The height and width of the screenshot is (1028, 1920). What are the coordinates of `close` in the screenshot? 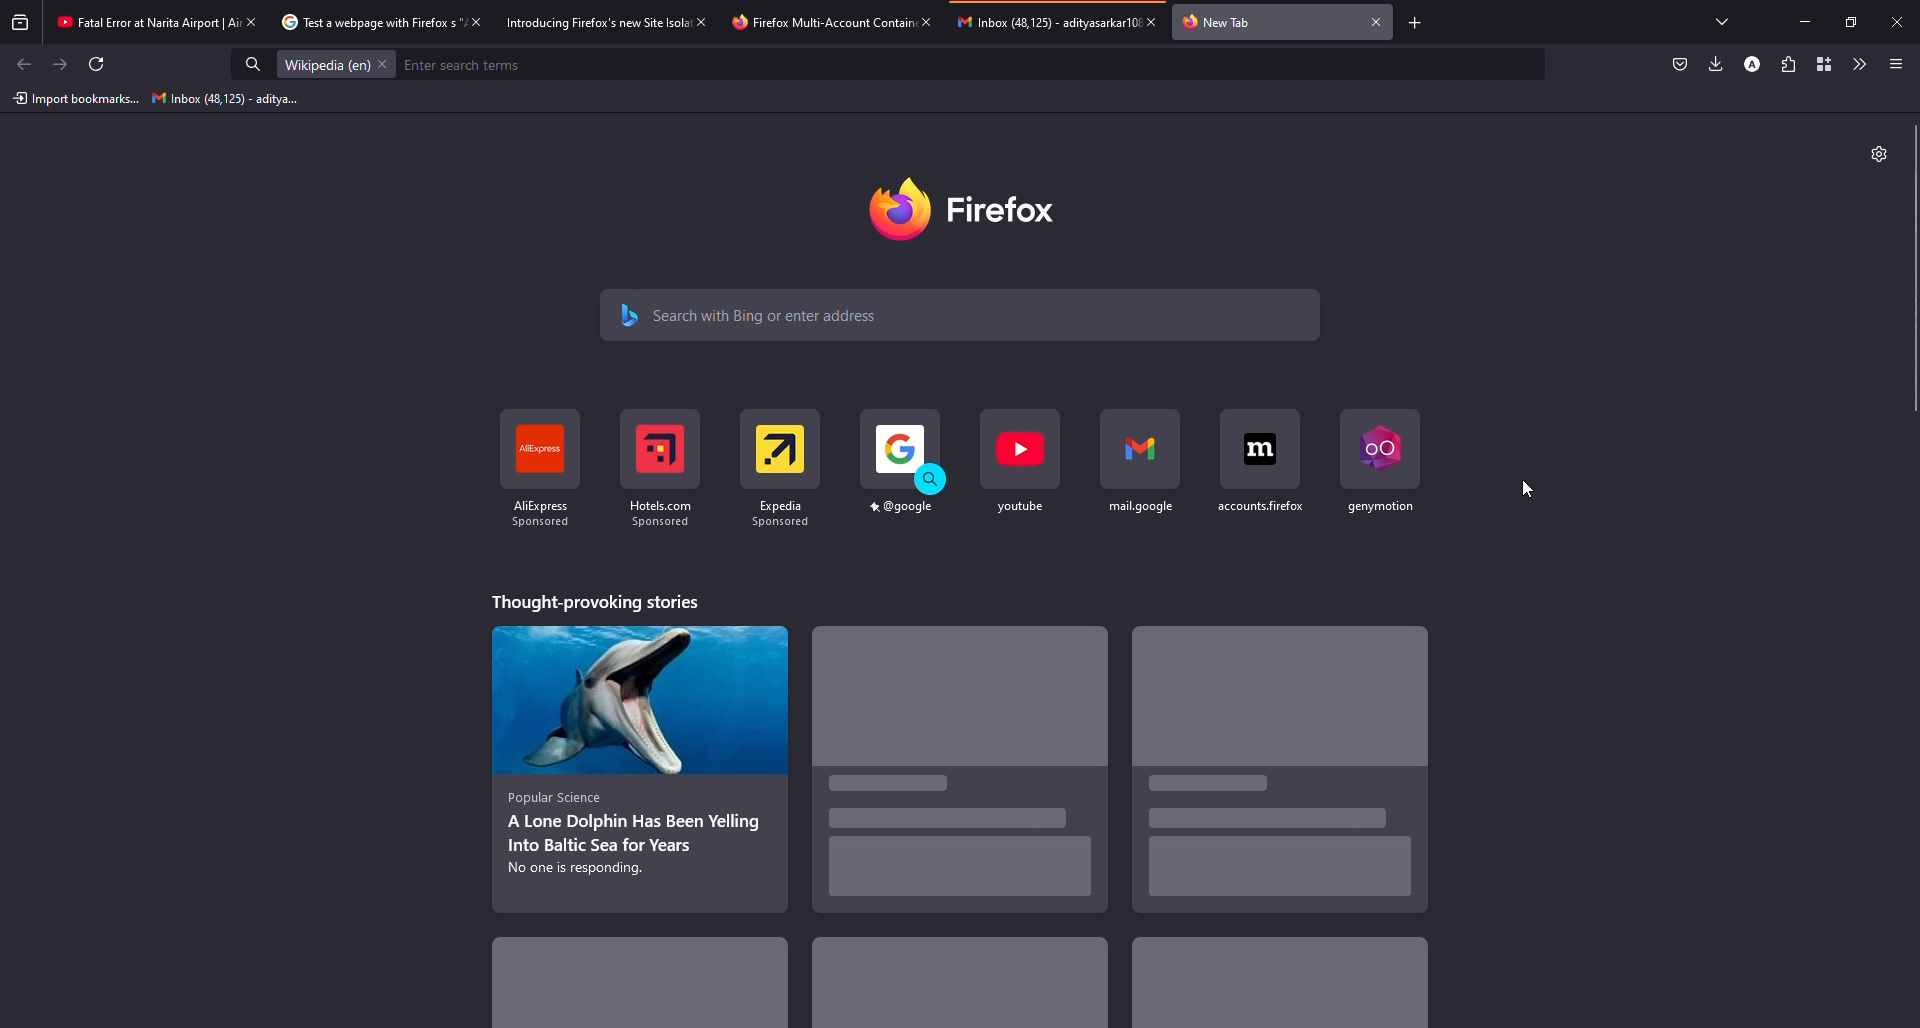 It's located at (1896, 23).